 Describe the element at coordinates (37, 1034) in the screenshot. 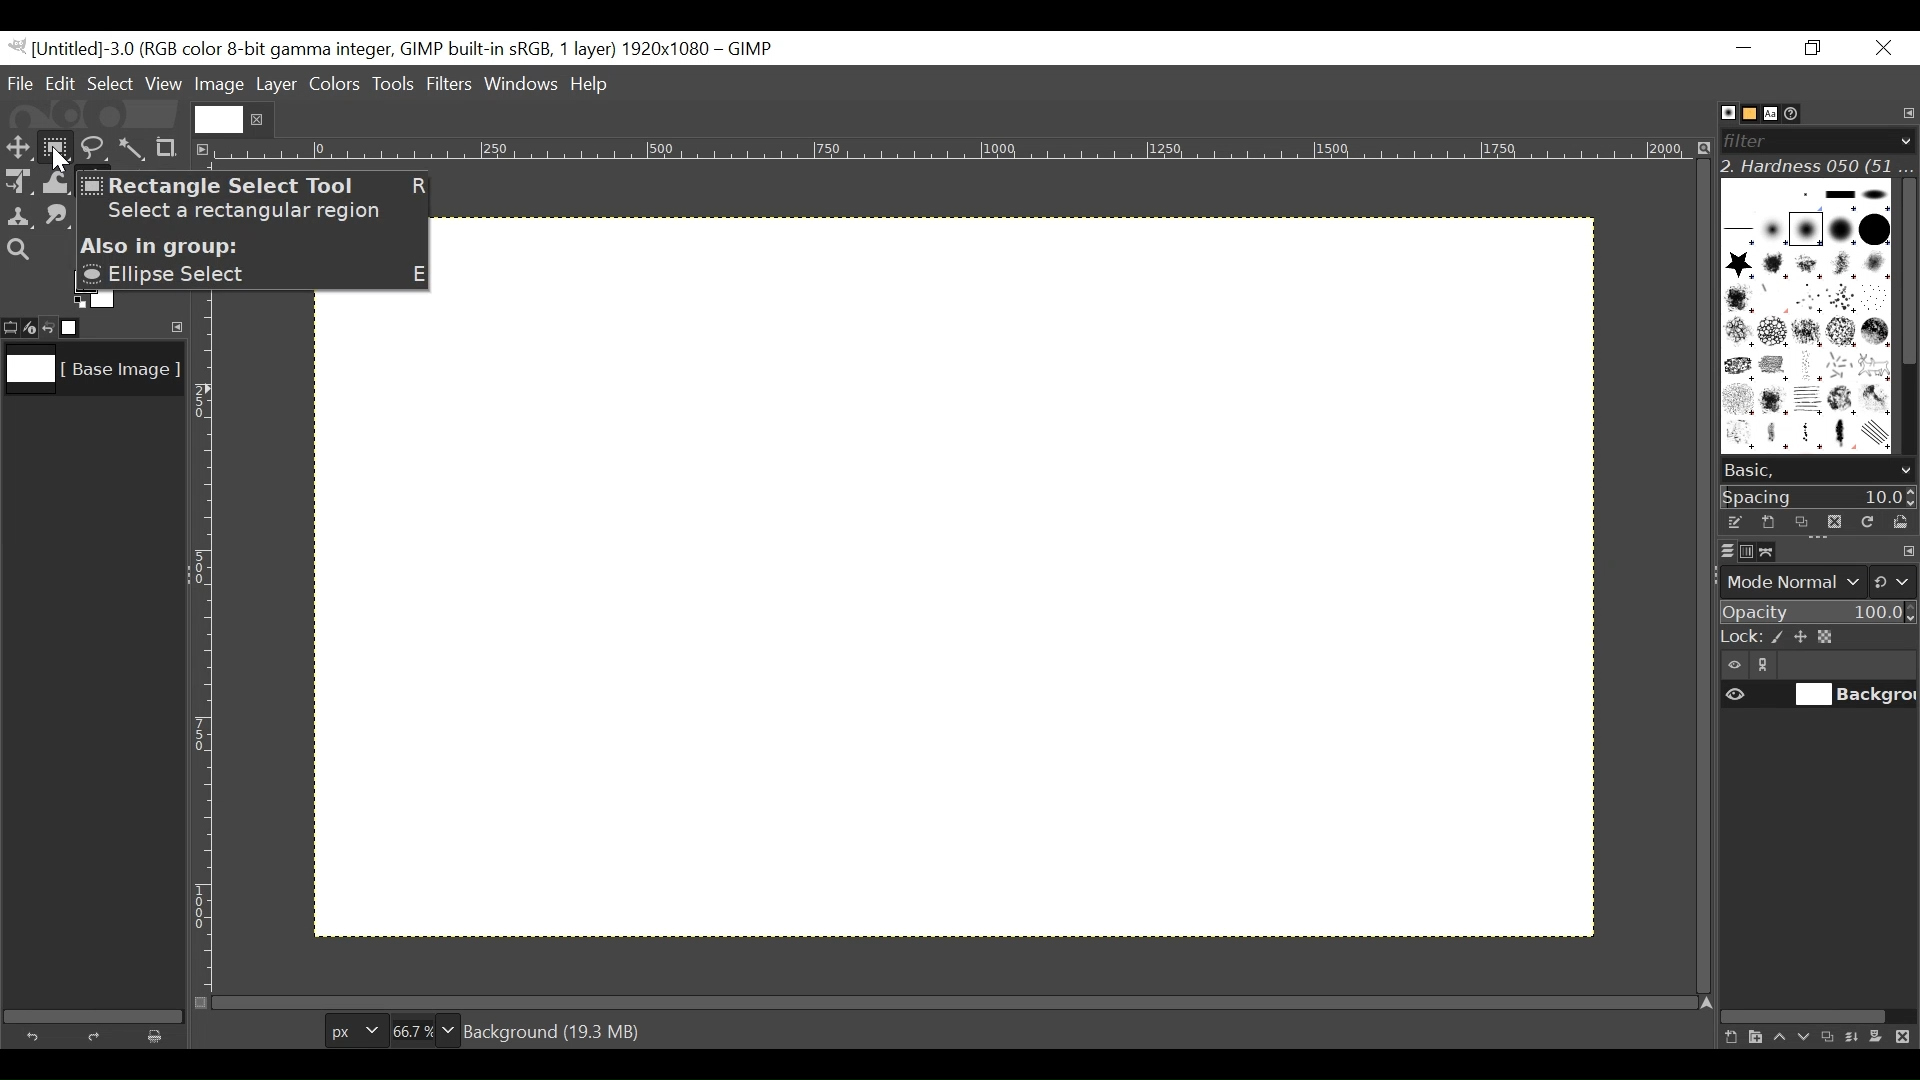

I see `Undo` at that location.